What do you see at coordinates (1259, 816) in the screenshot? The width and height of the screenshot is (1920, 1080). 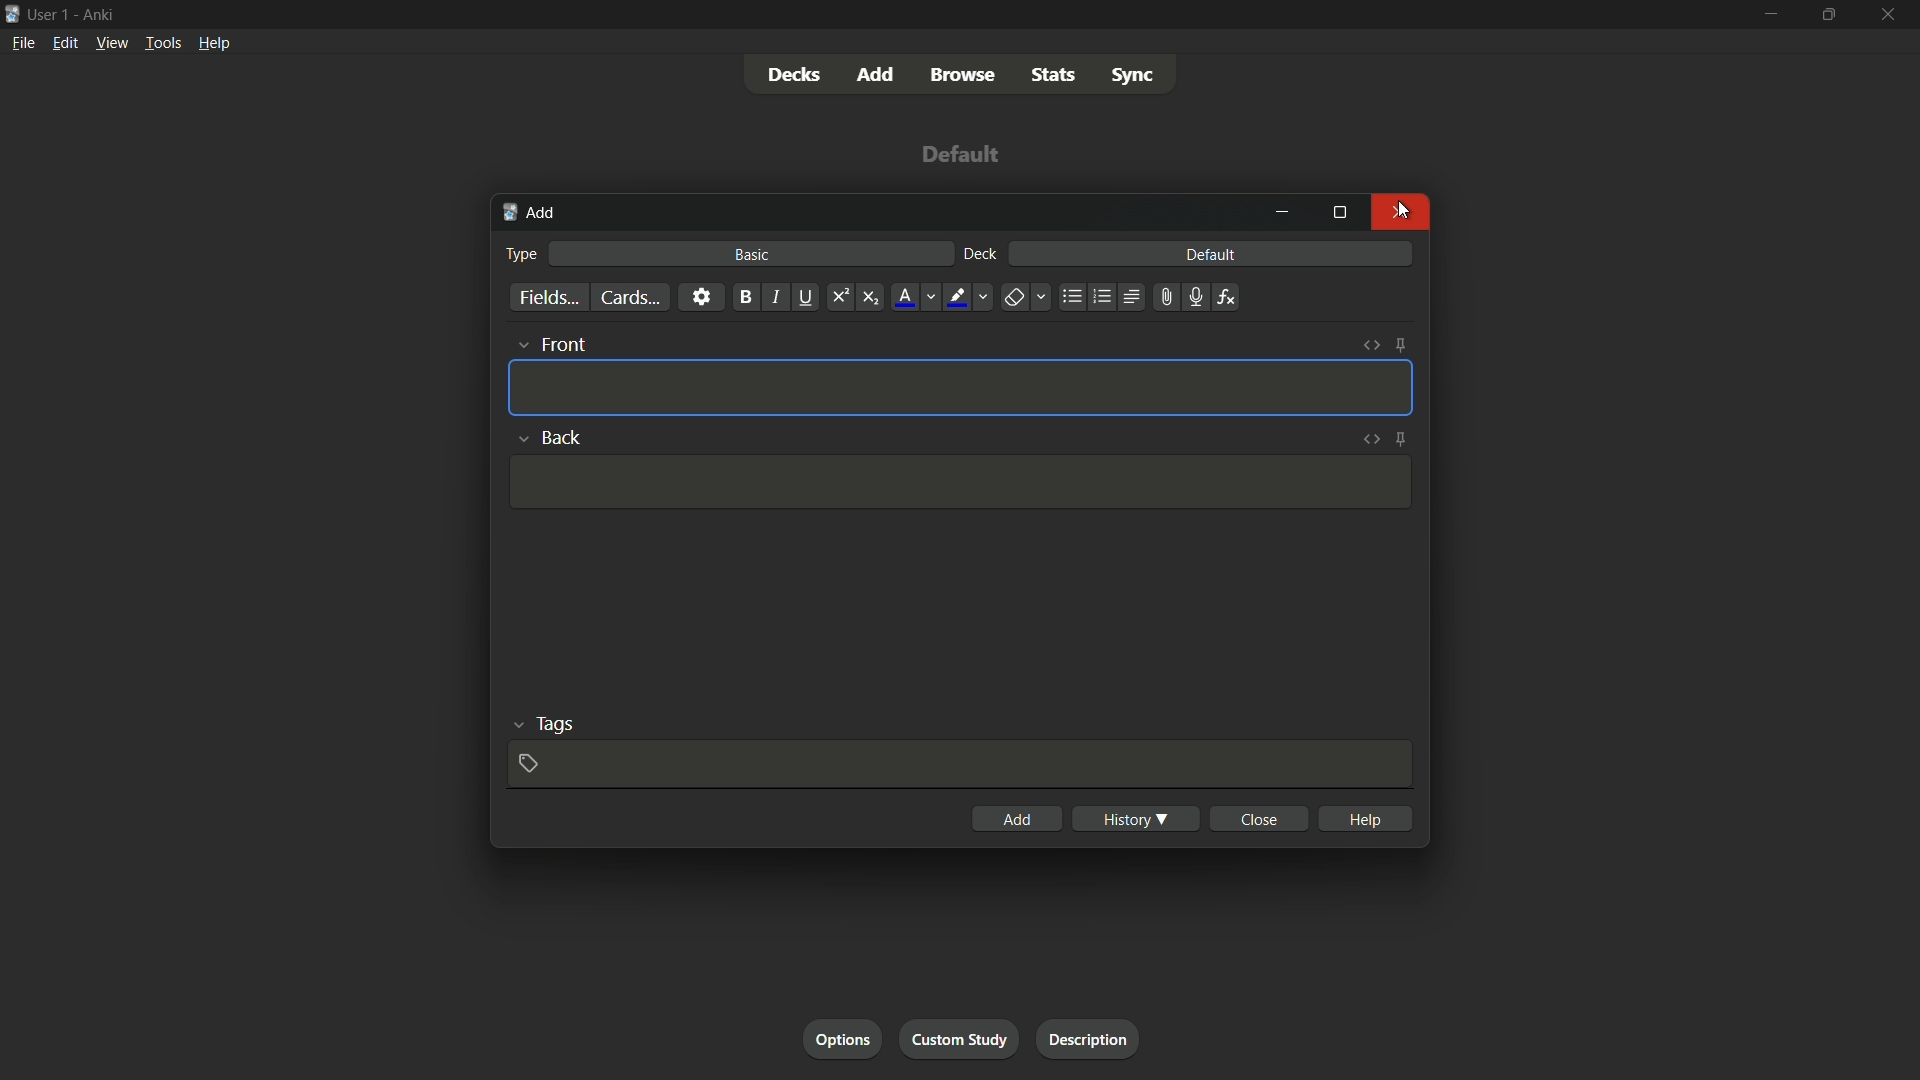 I see `close` at bounding box center [1259, 816].